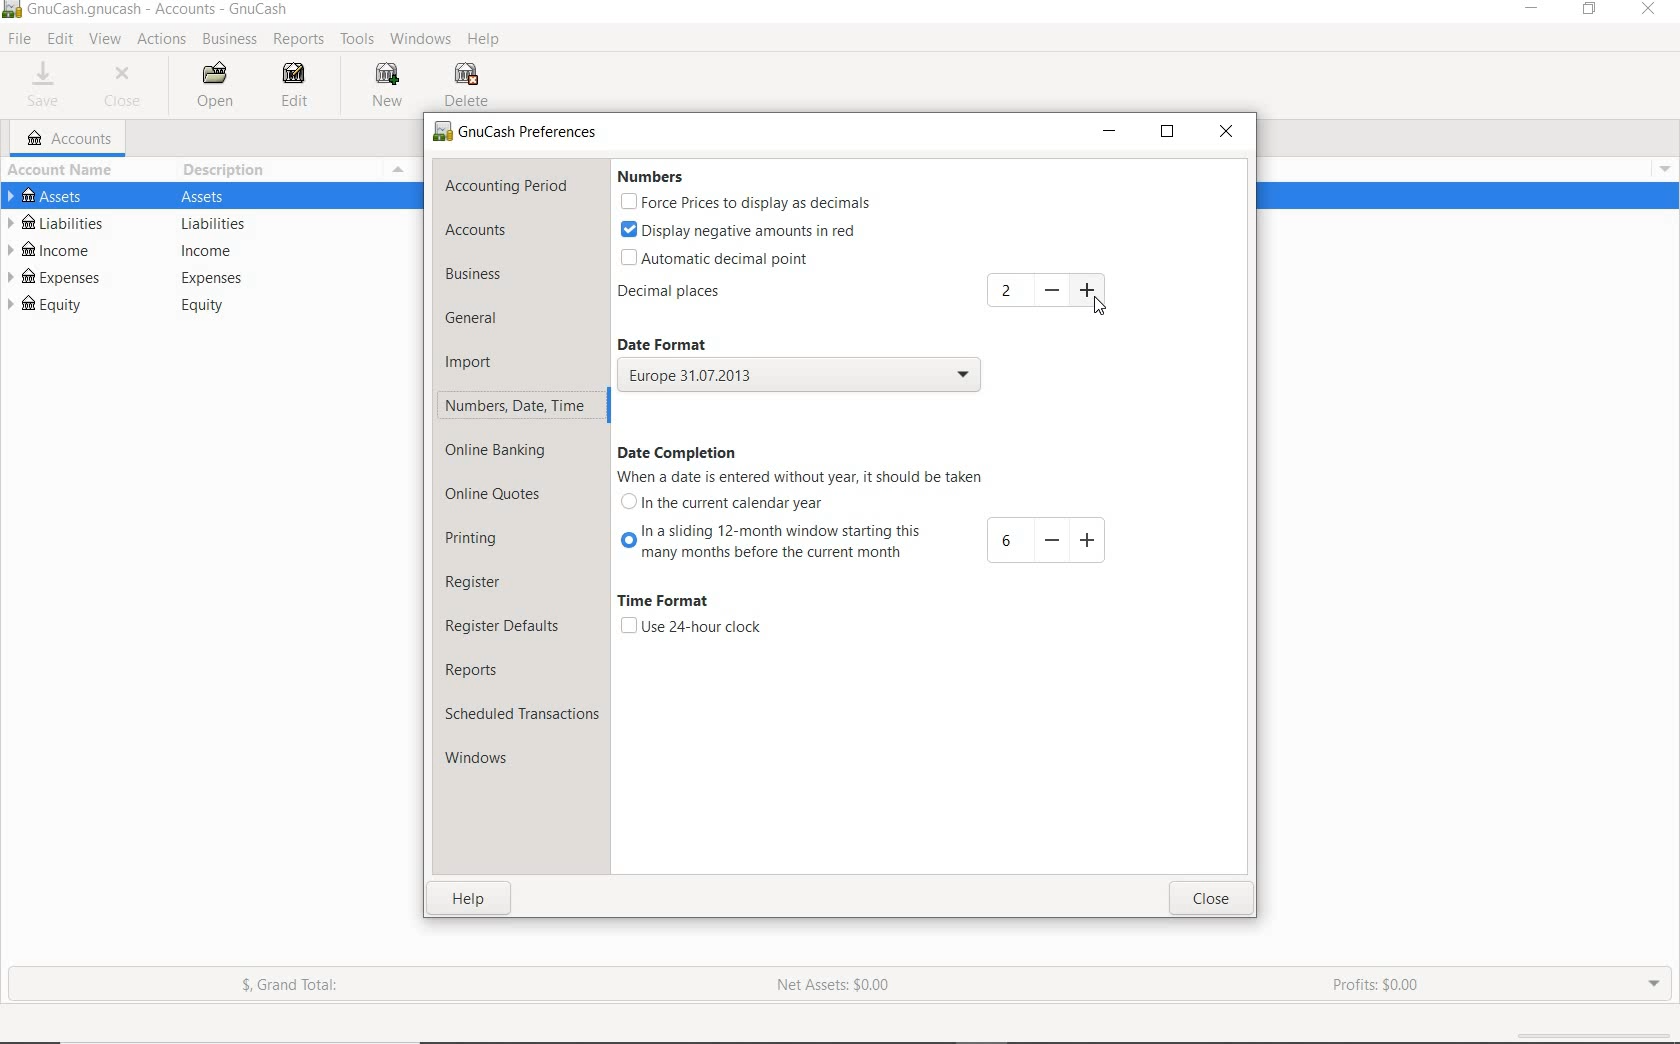 The height and width of the screenshot is (1044, 1680). Describe the element at coordinates (1090, 290) in the screenshot. I see `+` at that location.